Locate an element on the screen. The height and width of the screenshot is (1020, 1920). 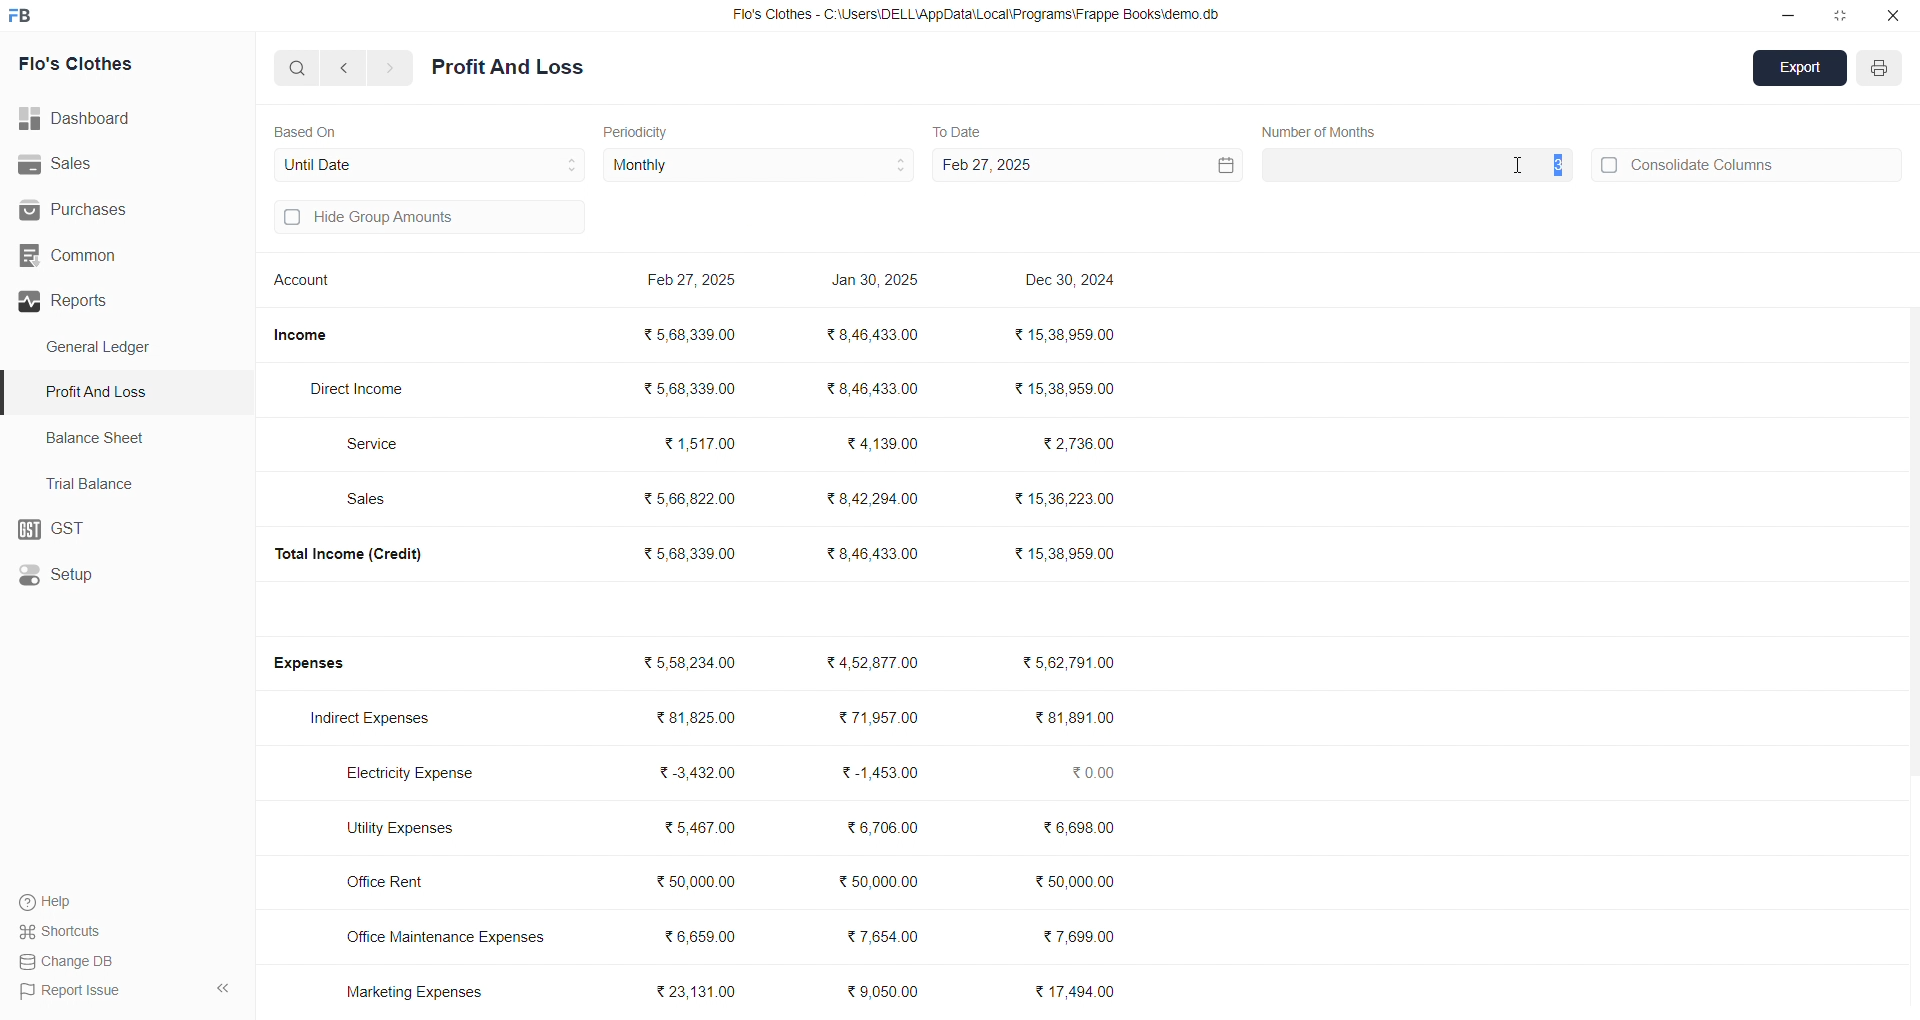
PRINT is located at coordinates (1880, 71).